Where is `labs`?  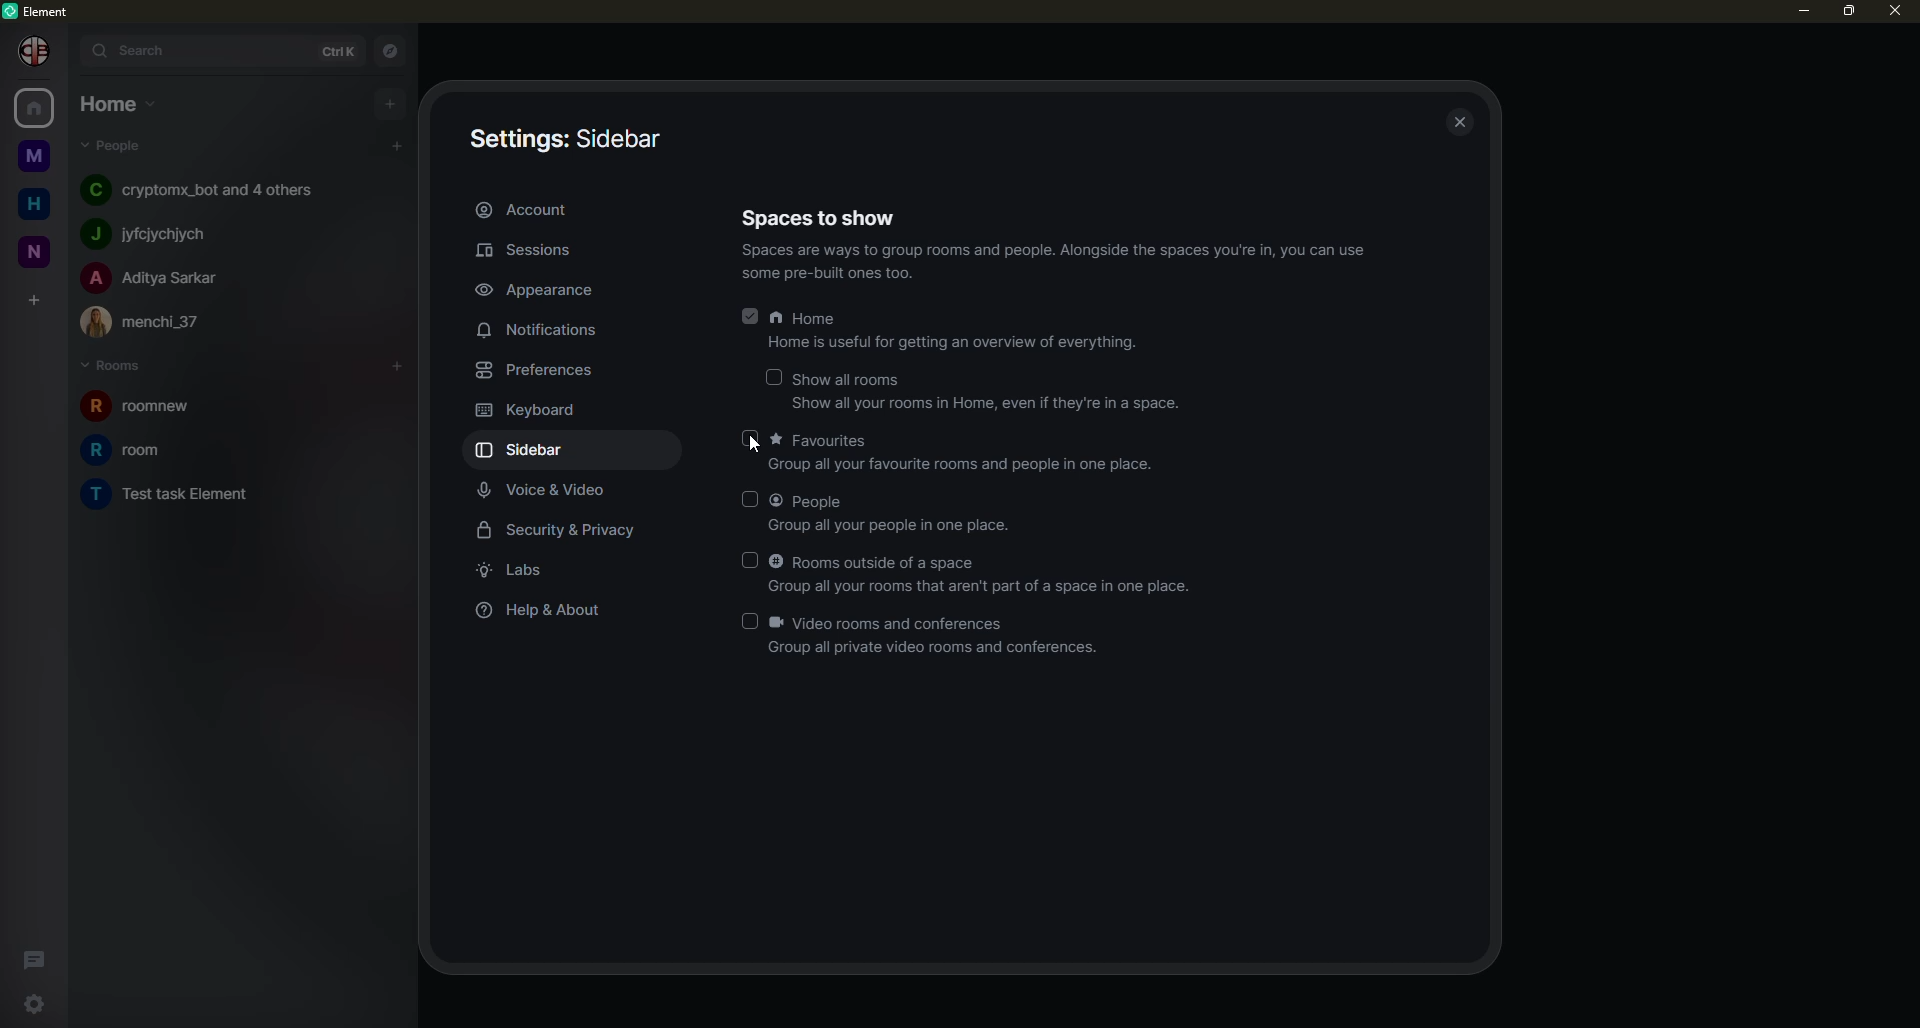
labs is located at coordinates (516, 572).